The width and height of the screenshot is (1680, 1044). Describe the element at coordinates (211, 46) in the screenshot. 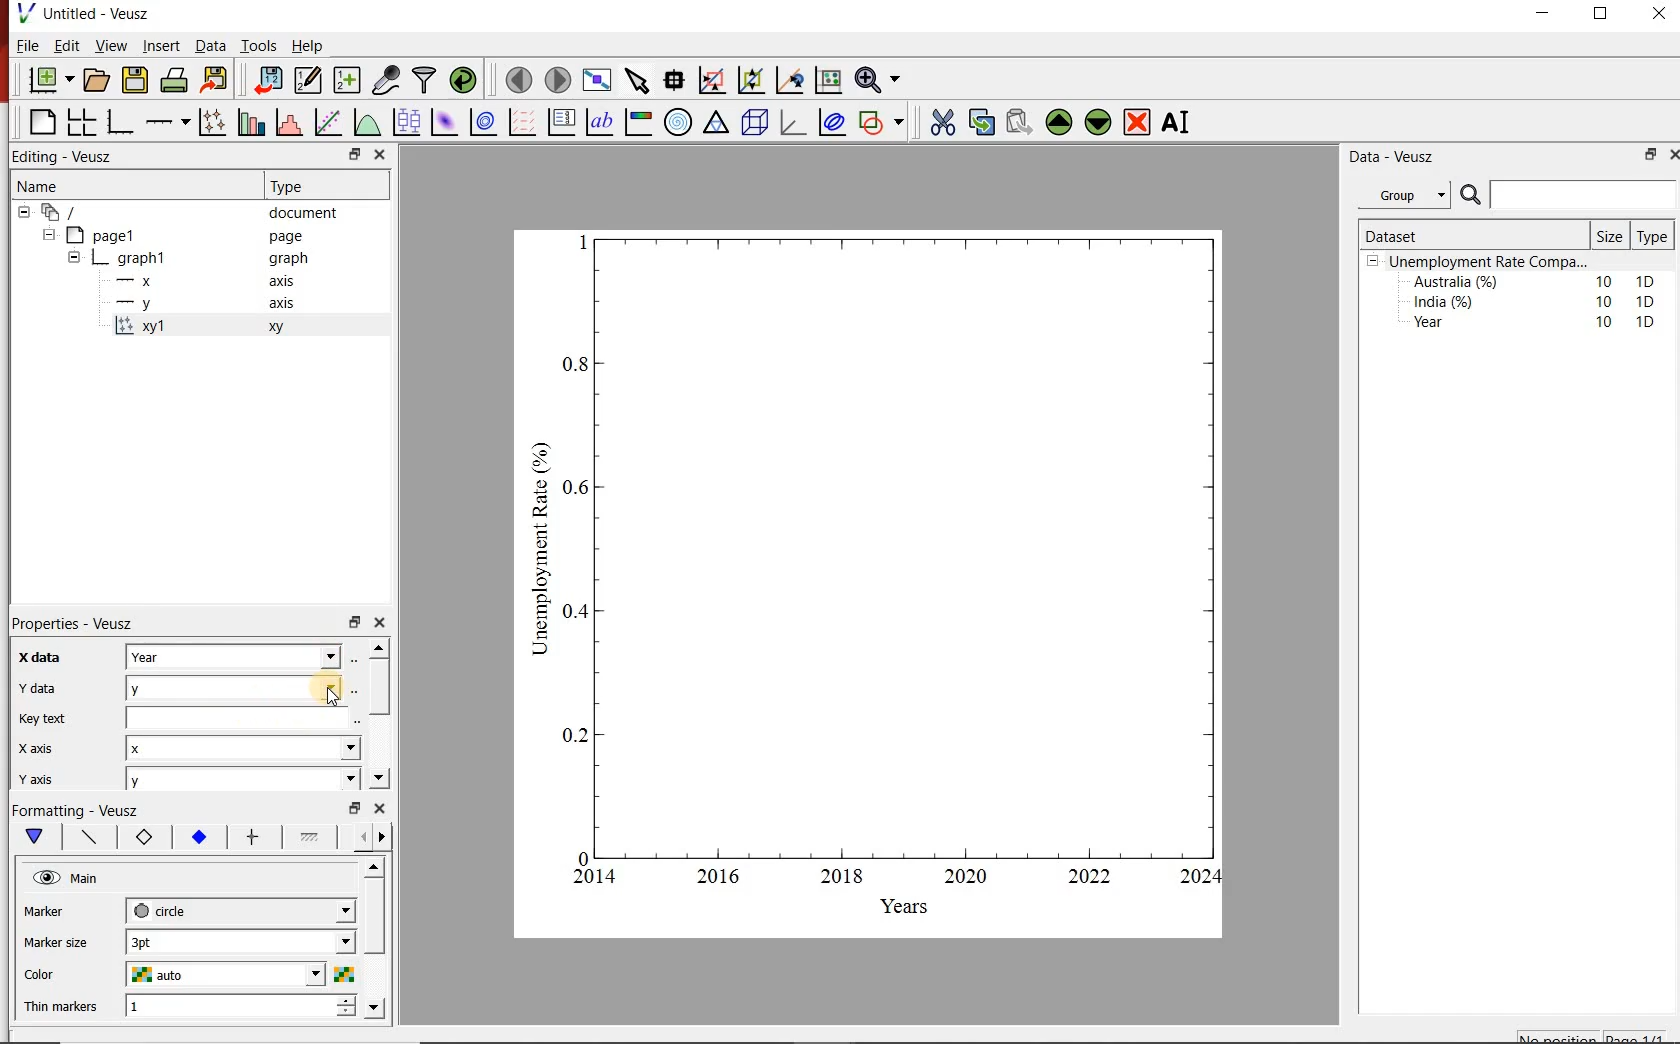

I see `Data` at that location.